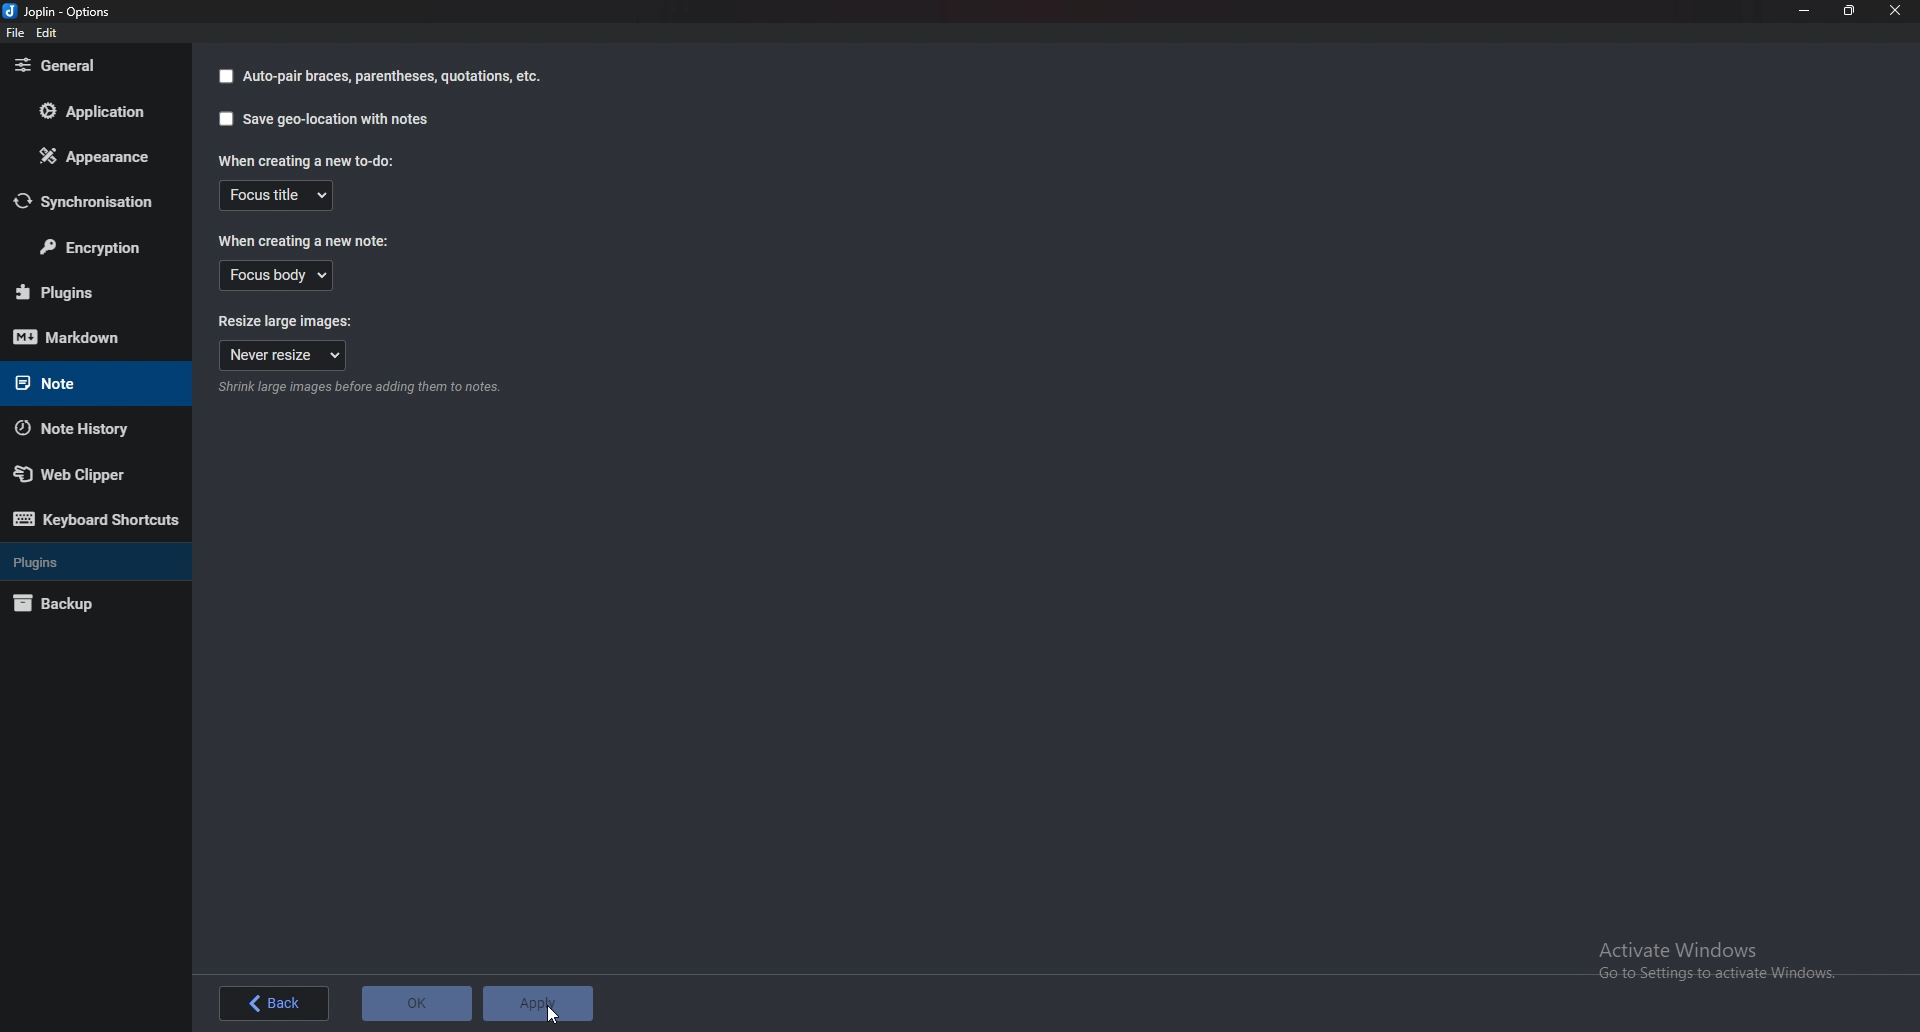 The image size is (1920, 1032). I want to click on Activate Windows
Go to Settings to activate Windows., so click(1719, 960).